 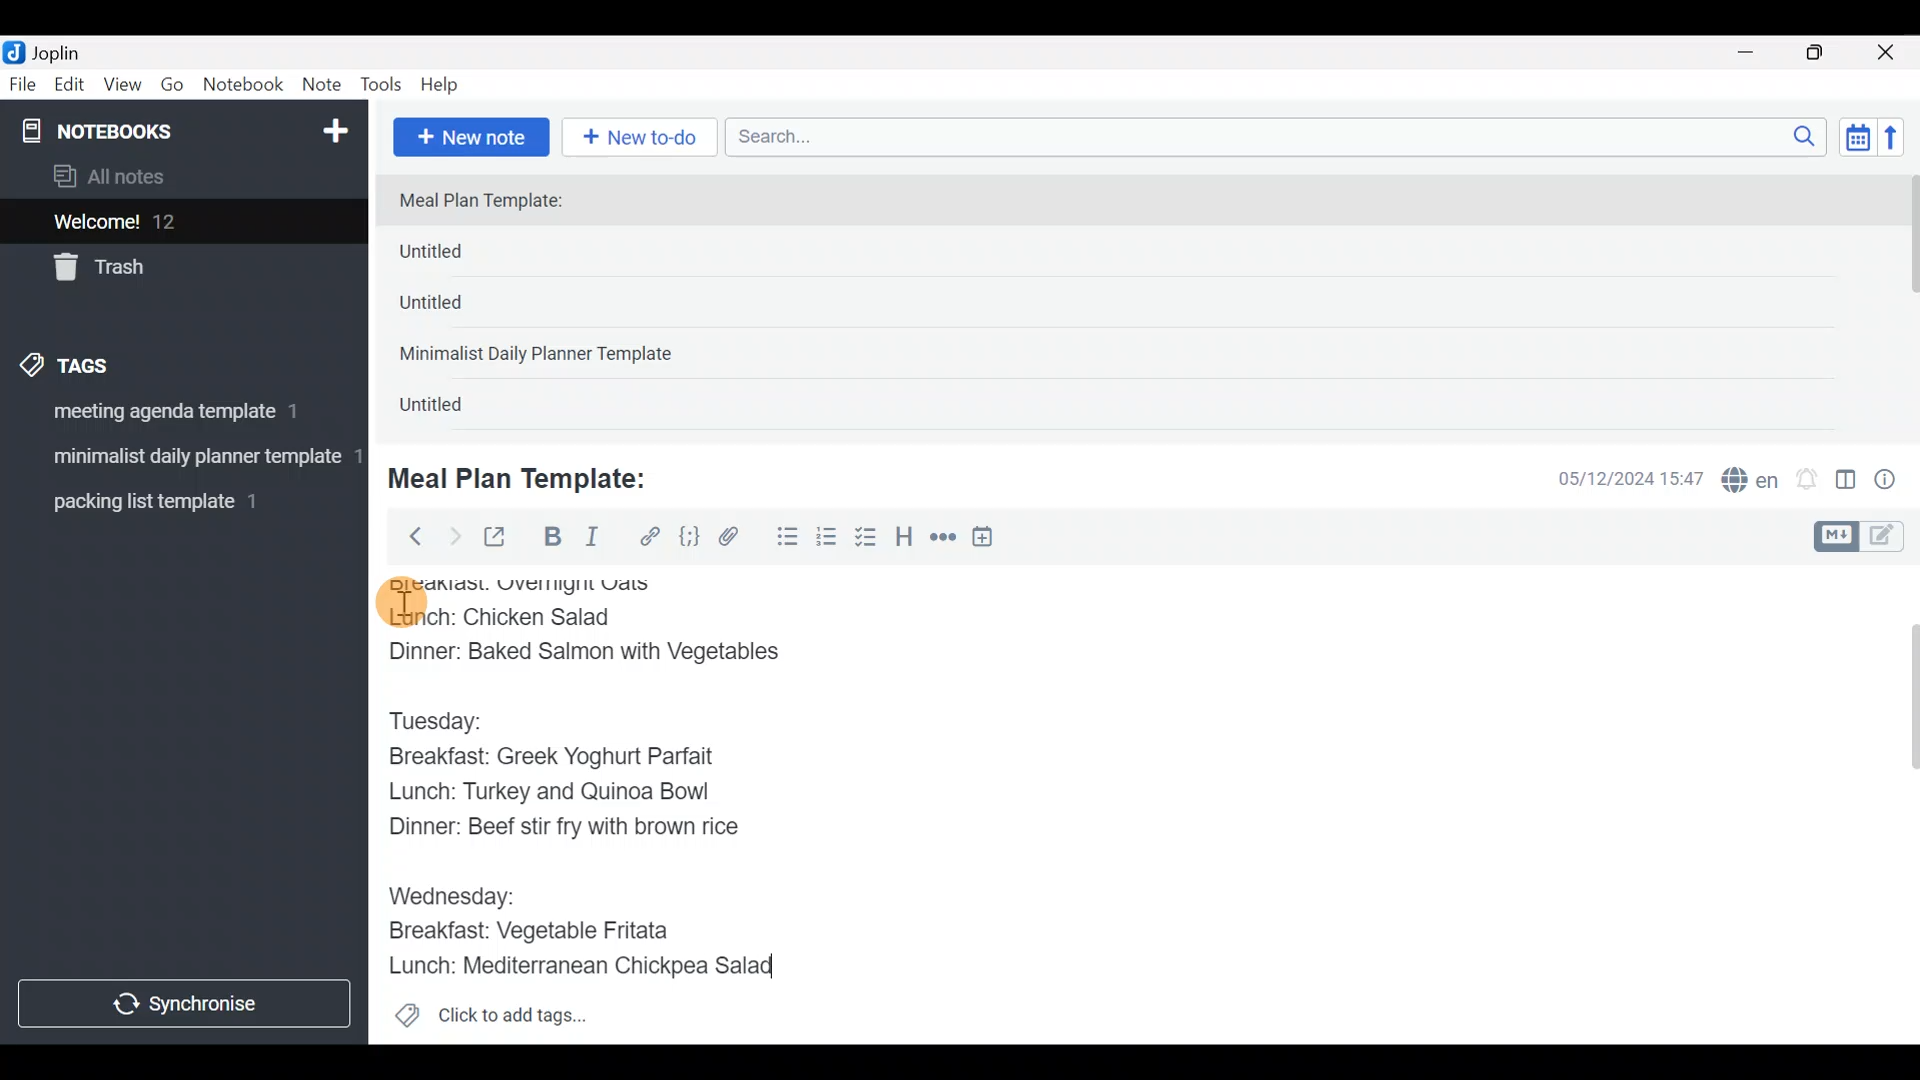 What do you see at coordinates (530, 476) in the screenshot?
I see `Meal Plan Template:` at bounding box center [530, 476].